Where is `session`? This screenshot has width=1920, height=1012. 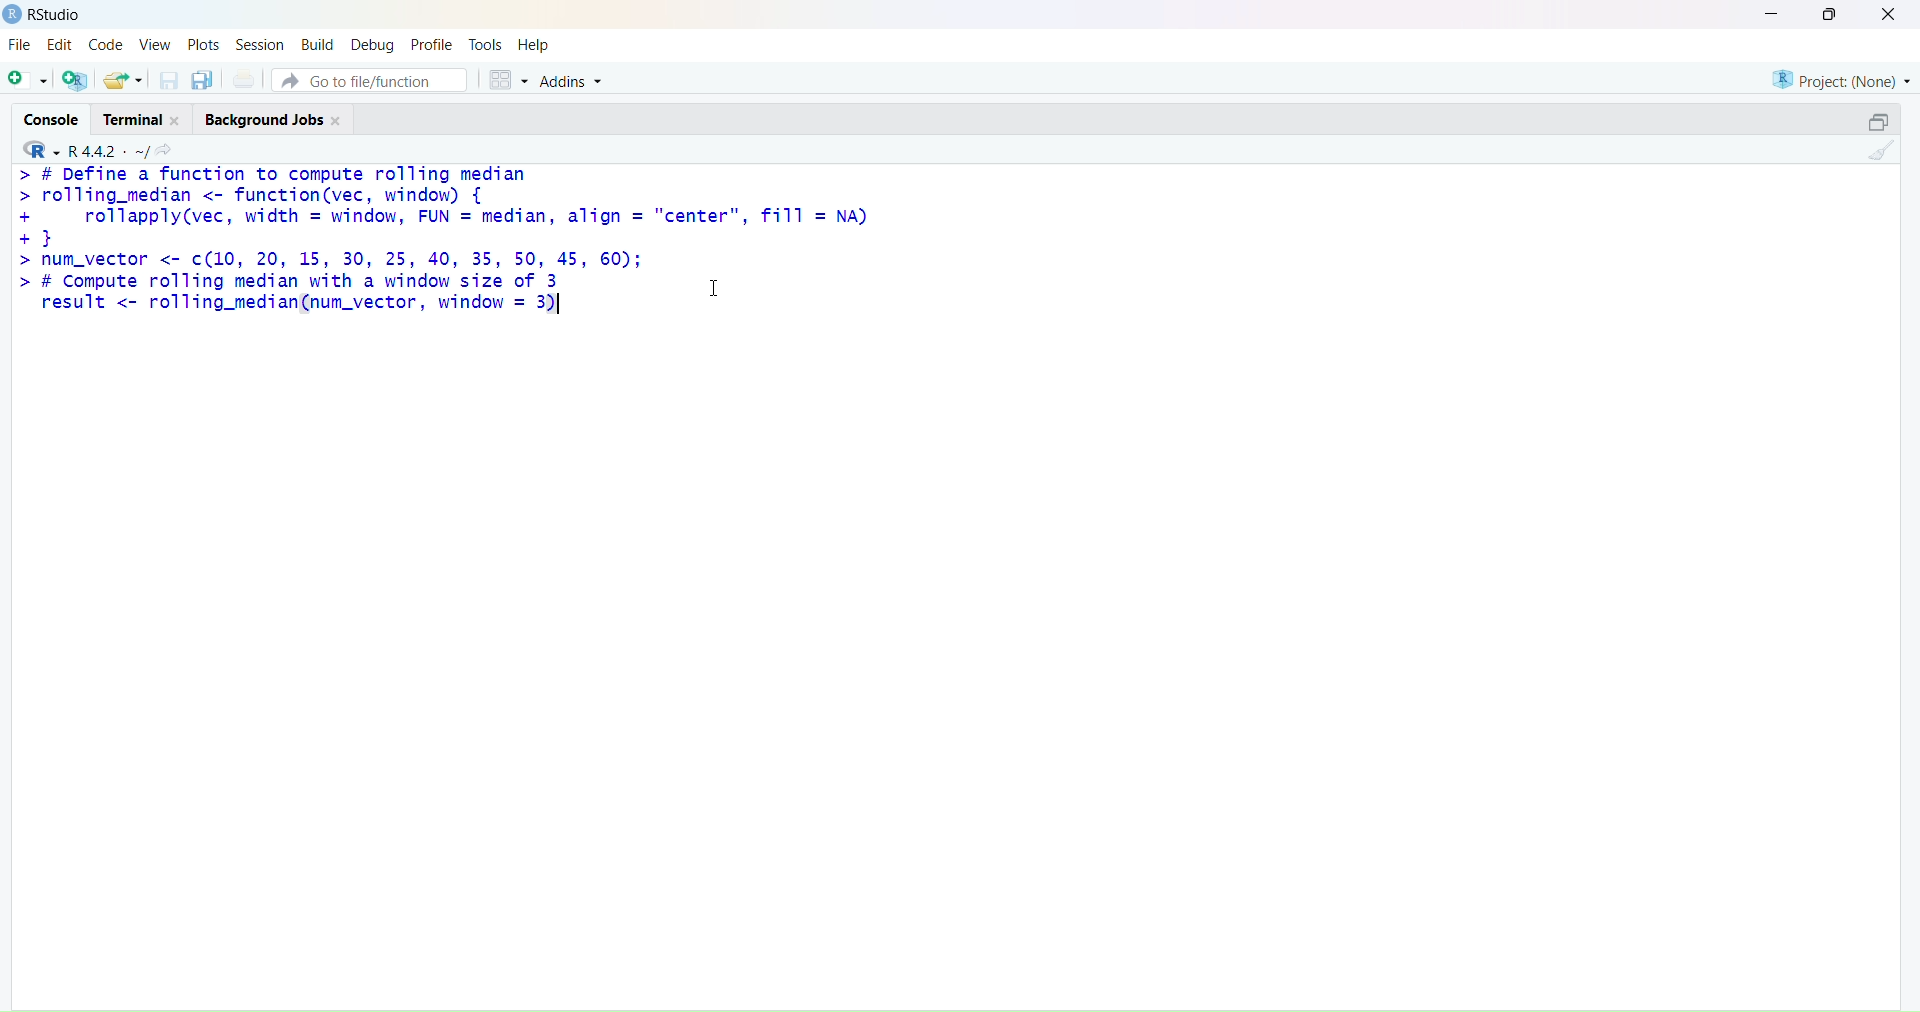 session is located at coordinates (261, 46).